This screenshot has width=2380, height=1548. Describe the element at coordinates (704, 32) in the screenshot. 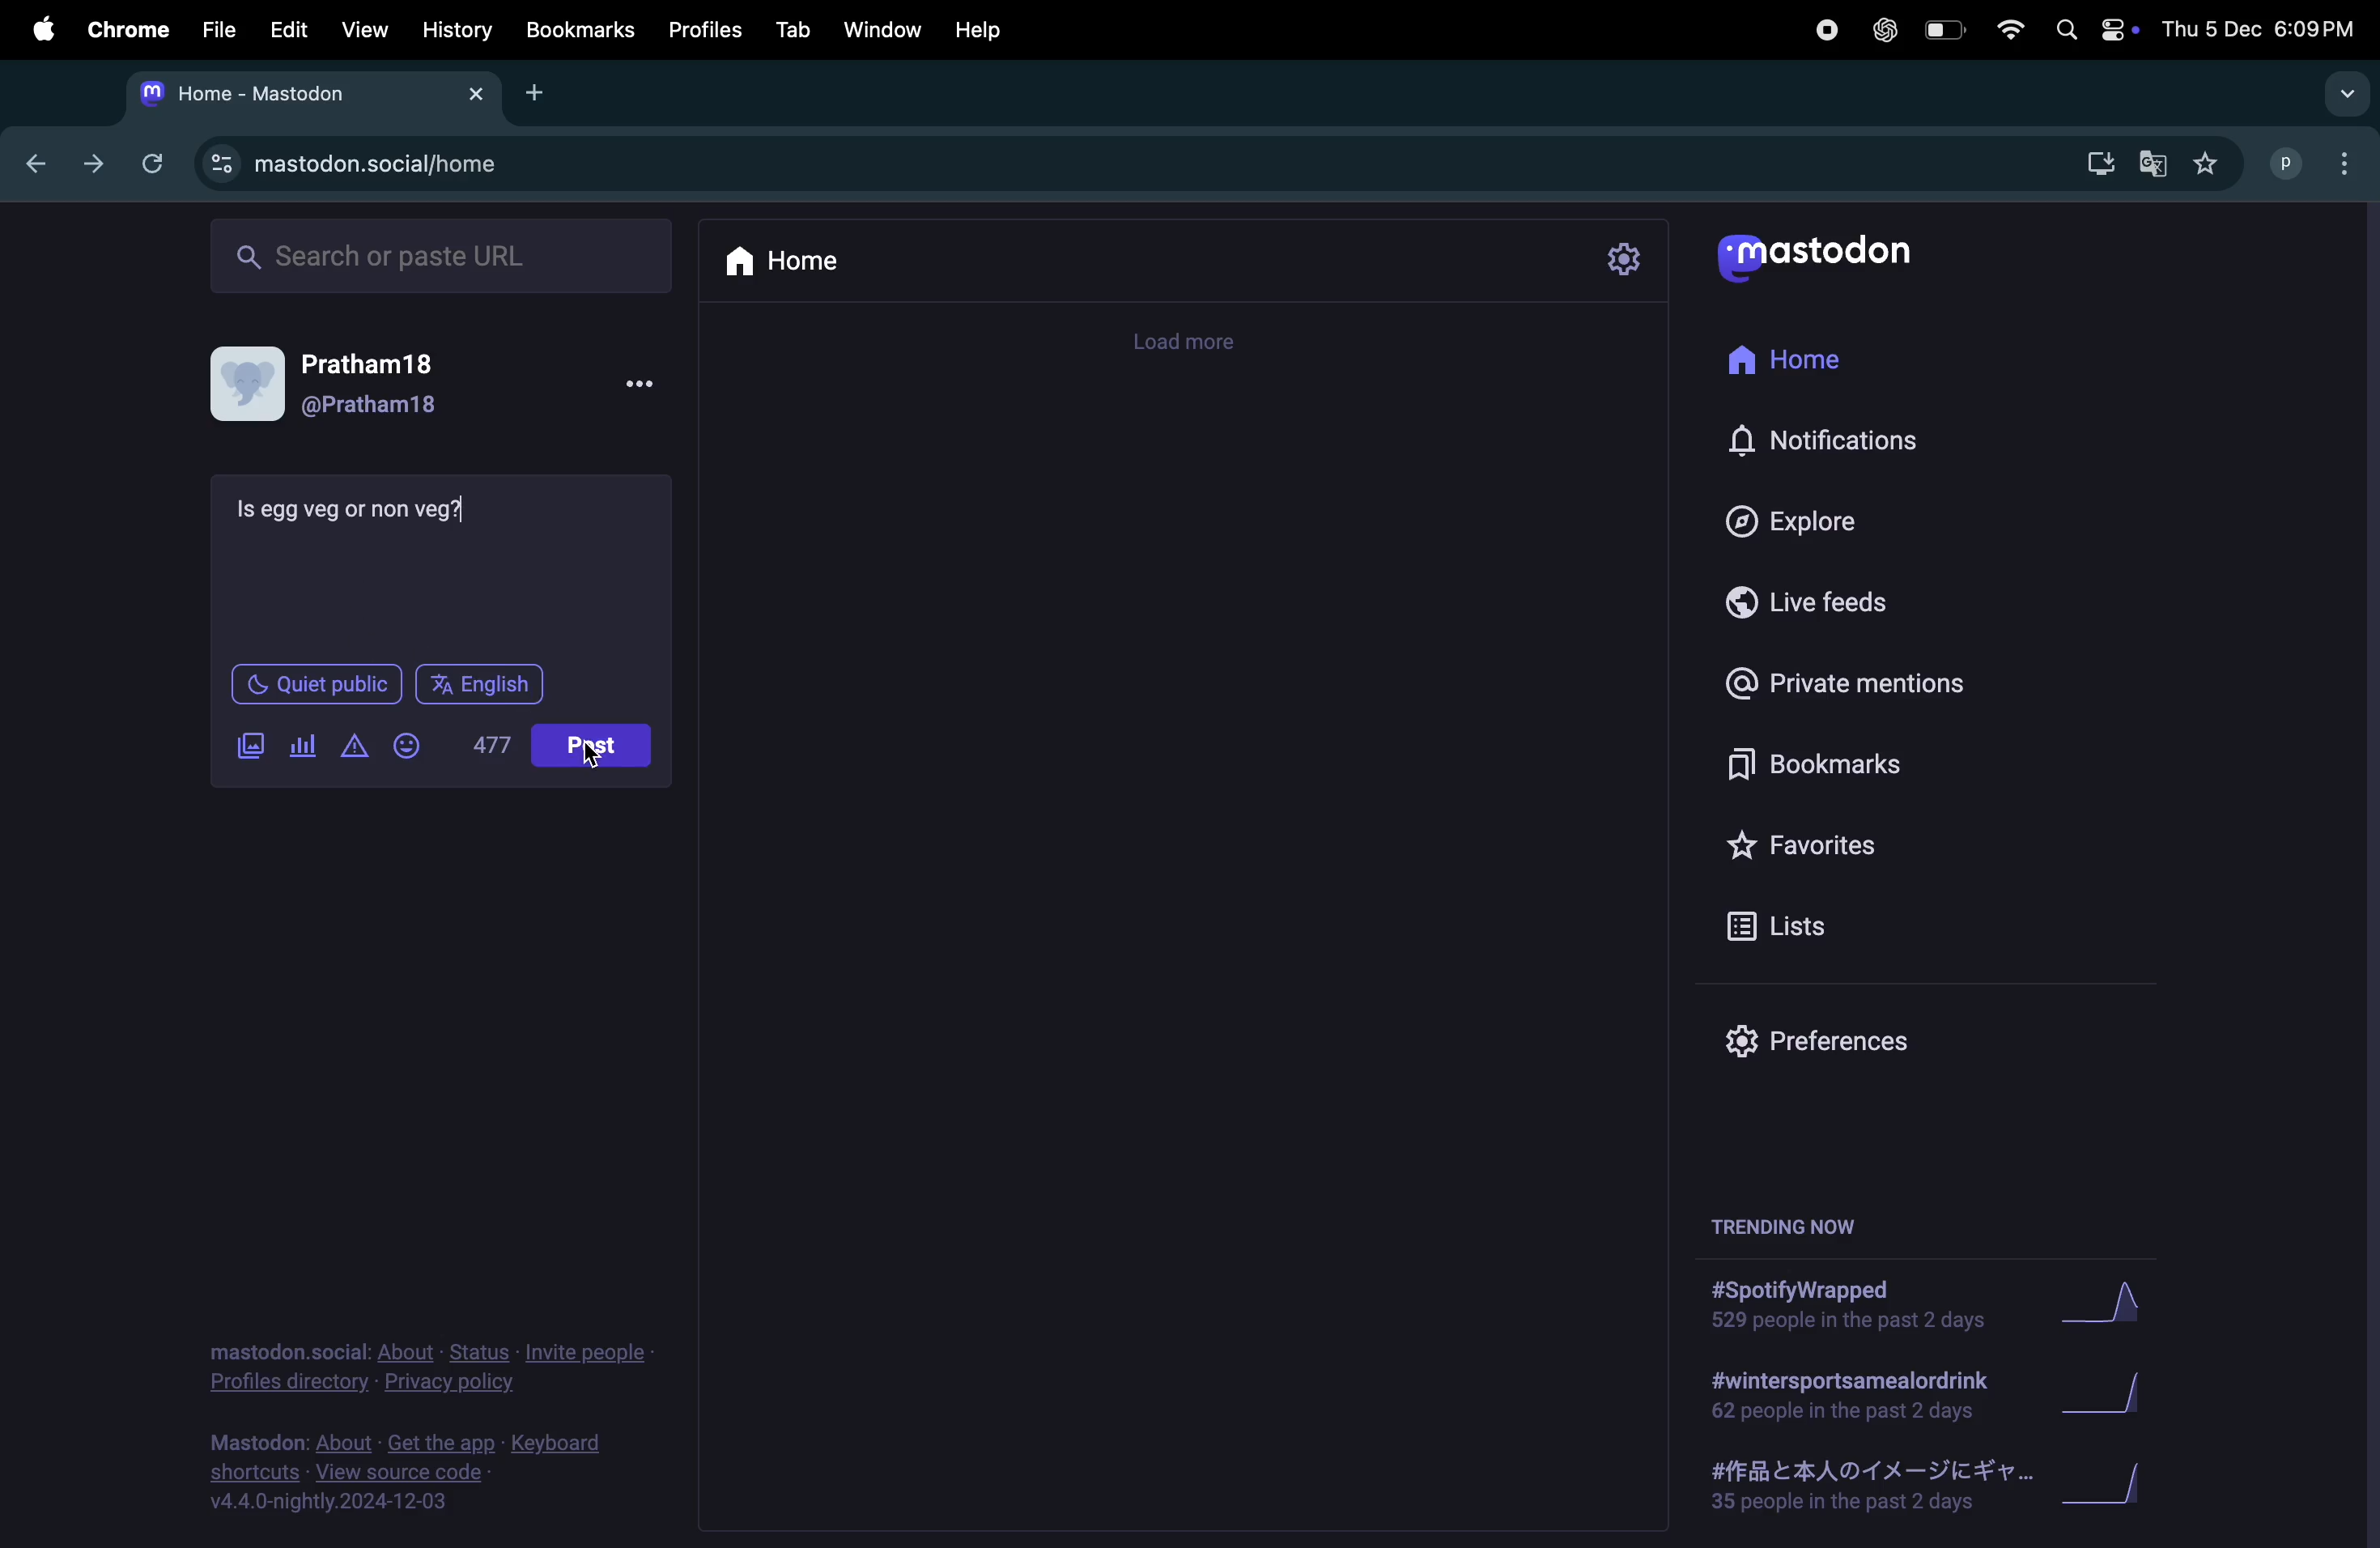

I see `profiles` at that location.